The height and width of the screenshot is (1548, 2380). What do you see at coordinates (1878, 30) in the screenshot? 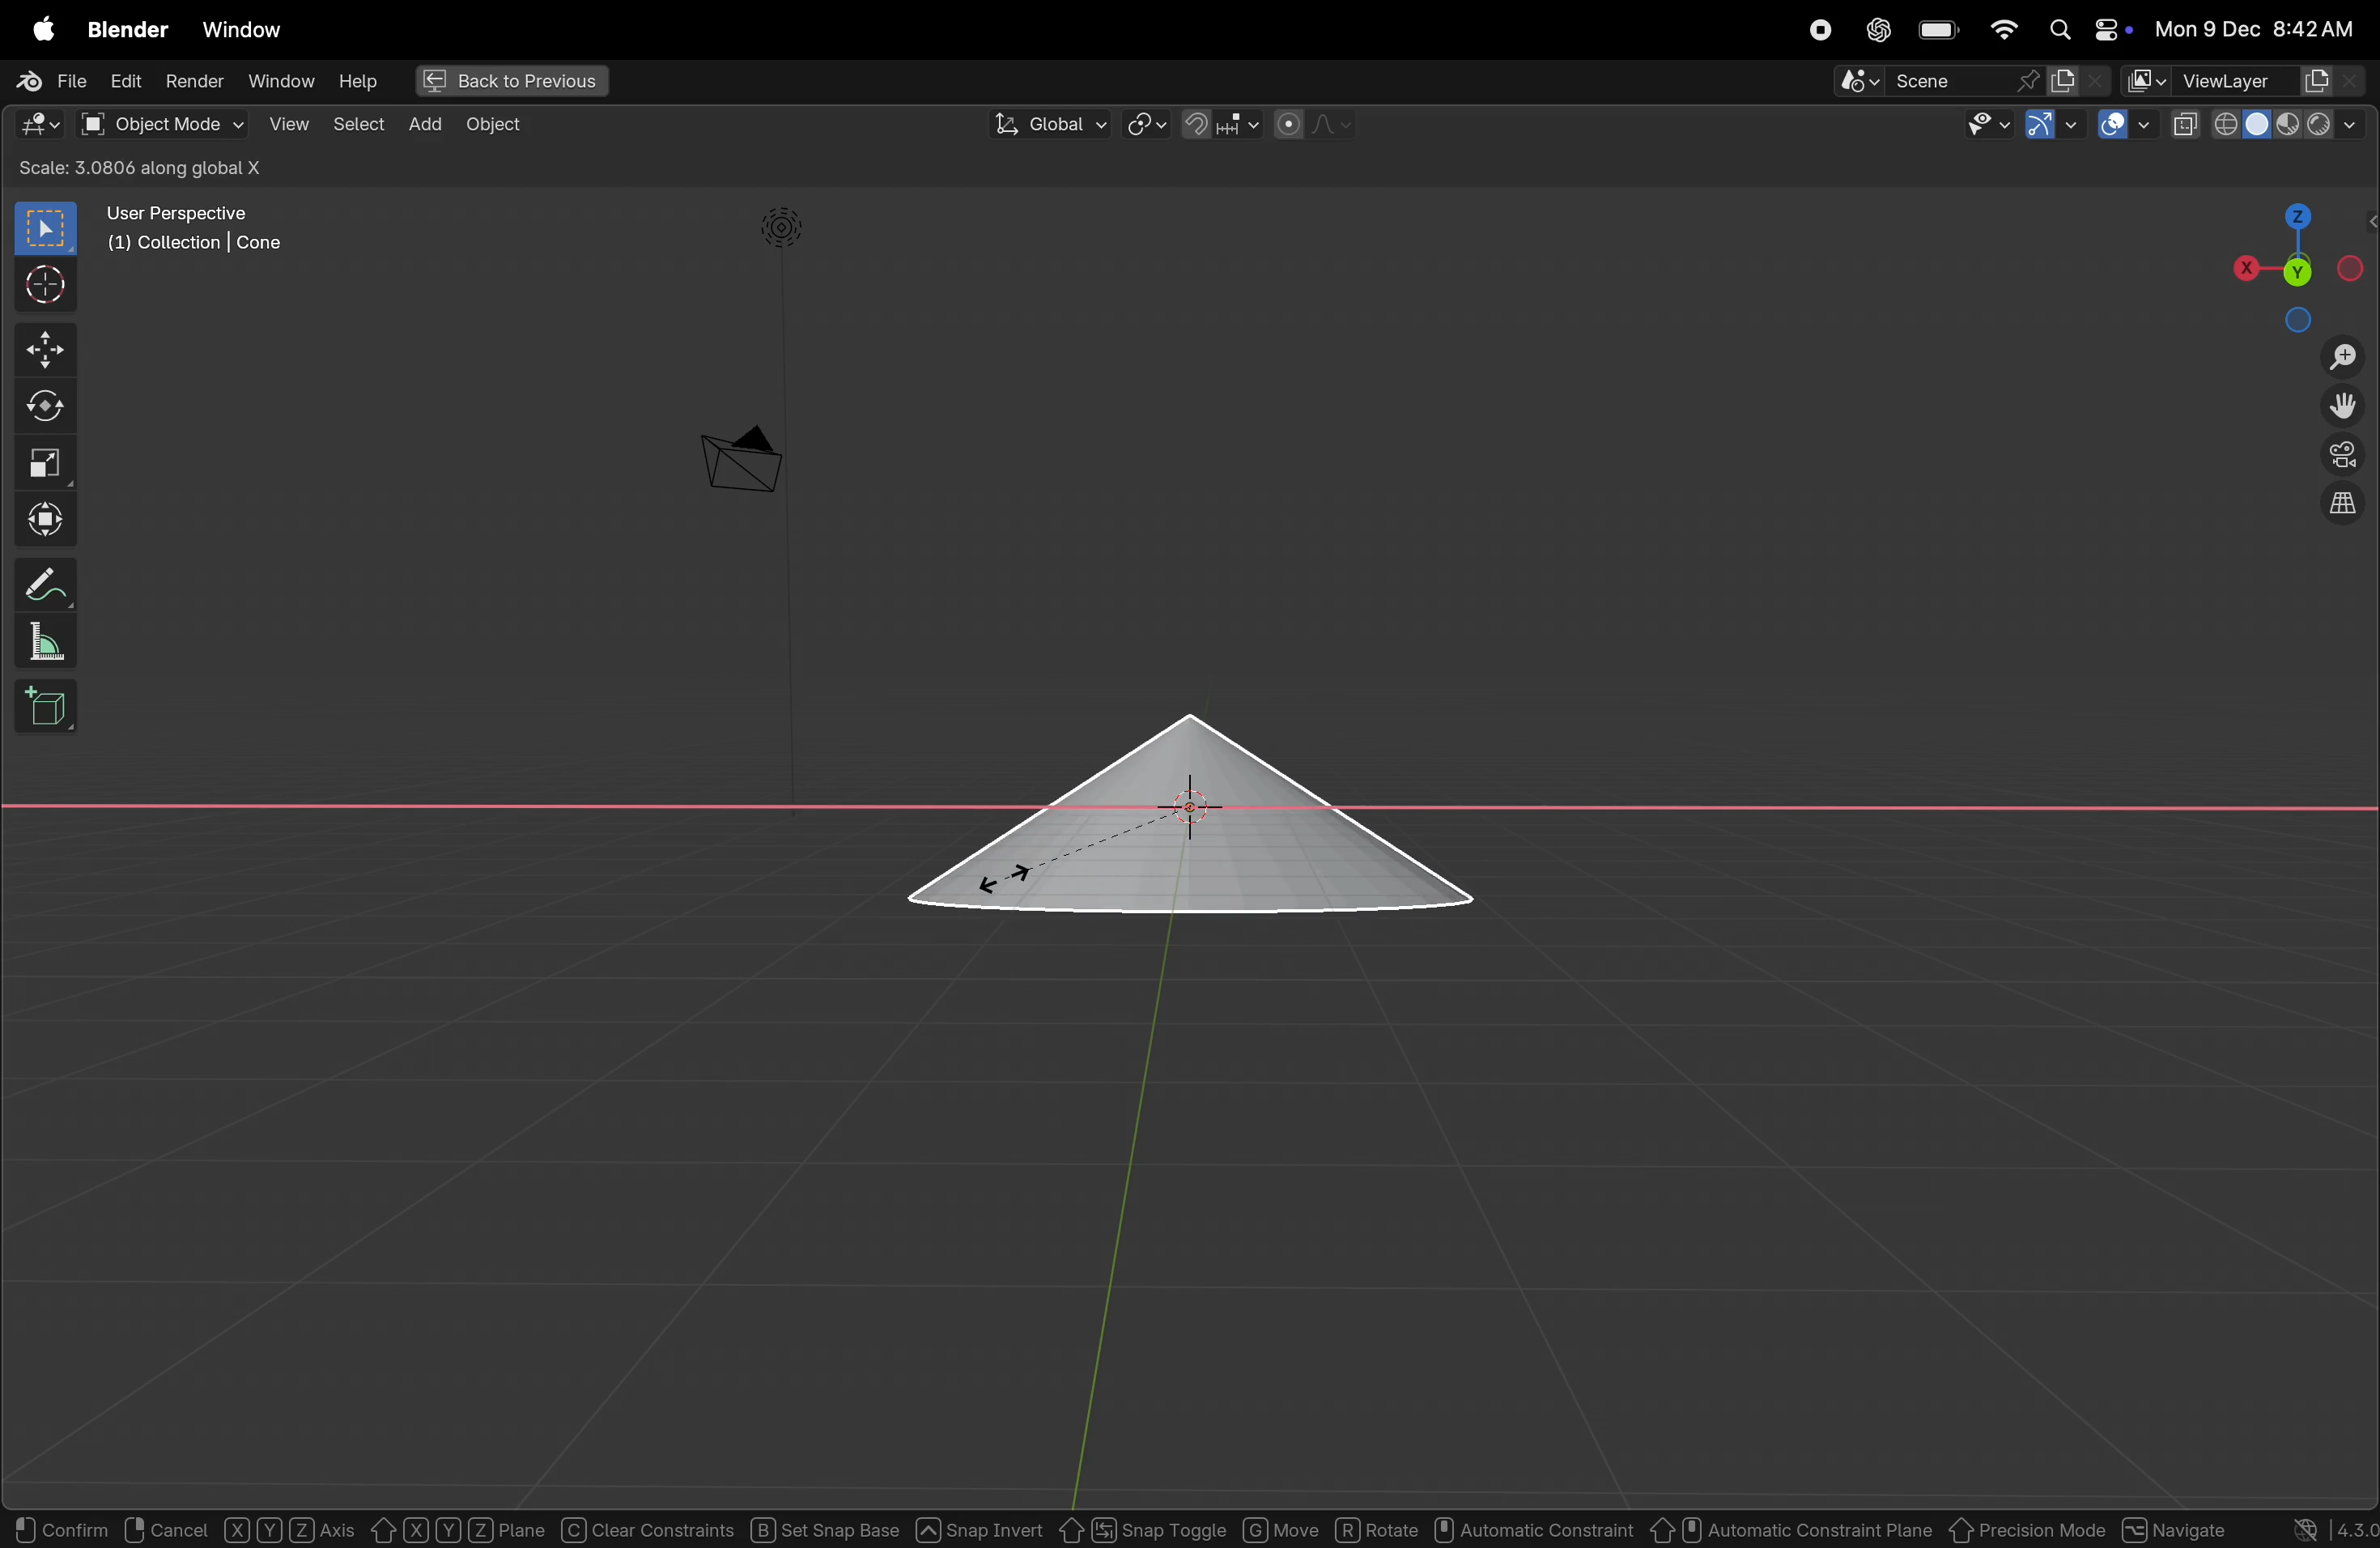
I see `chatgpt` at bounding box center [1878, 30].